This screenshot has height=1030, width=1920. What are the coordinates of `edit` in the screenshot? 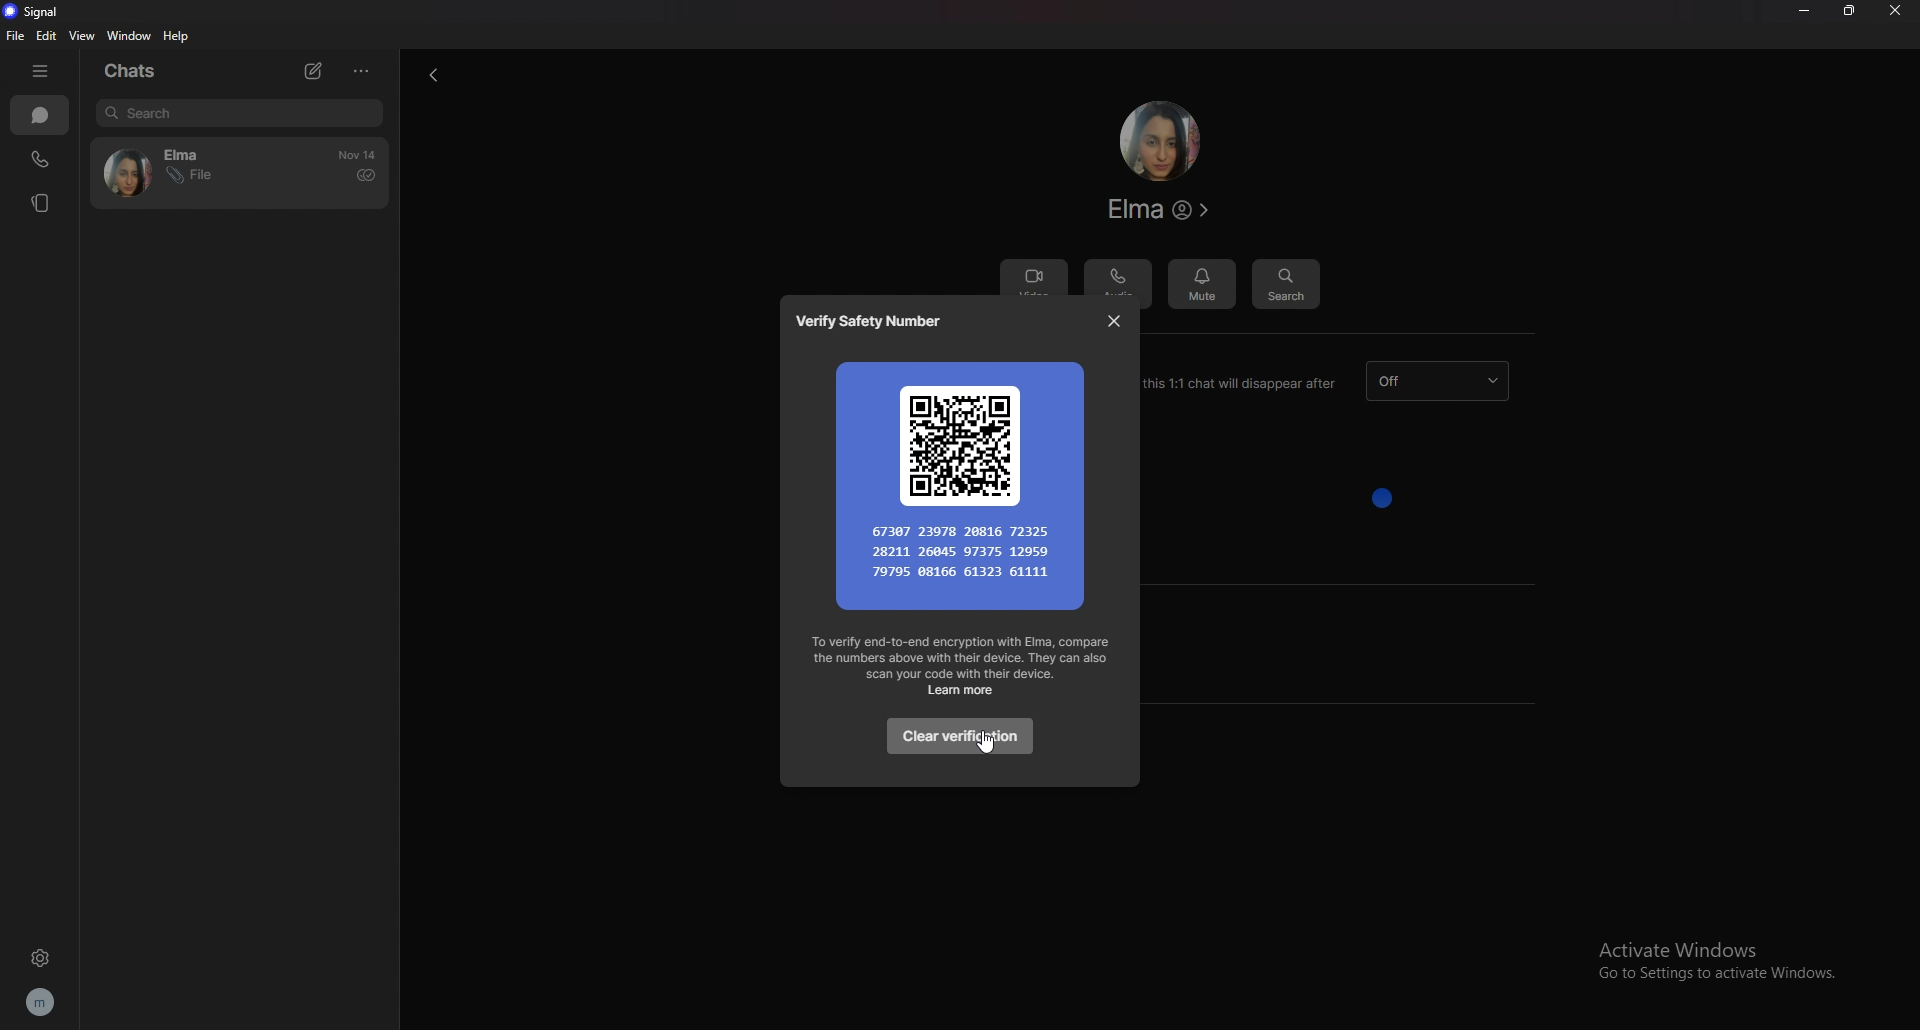 It's located at (50, 35).